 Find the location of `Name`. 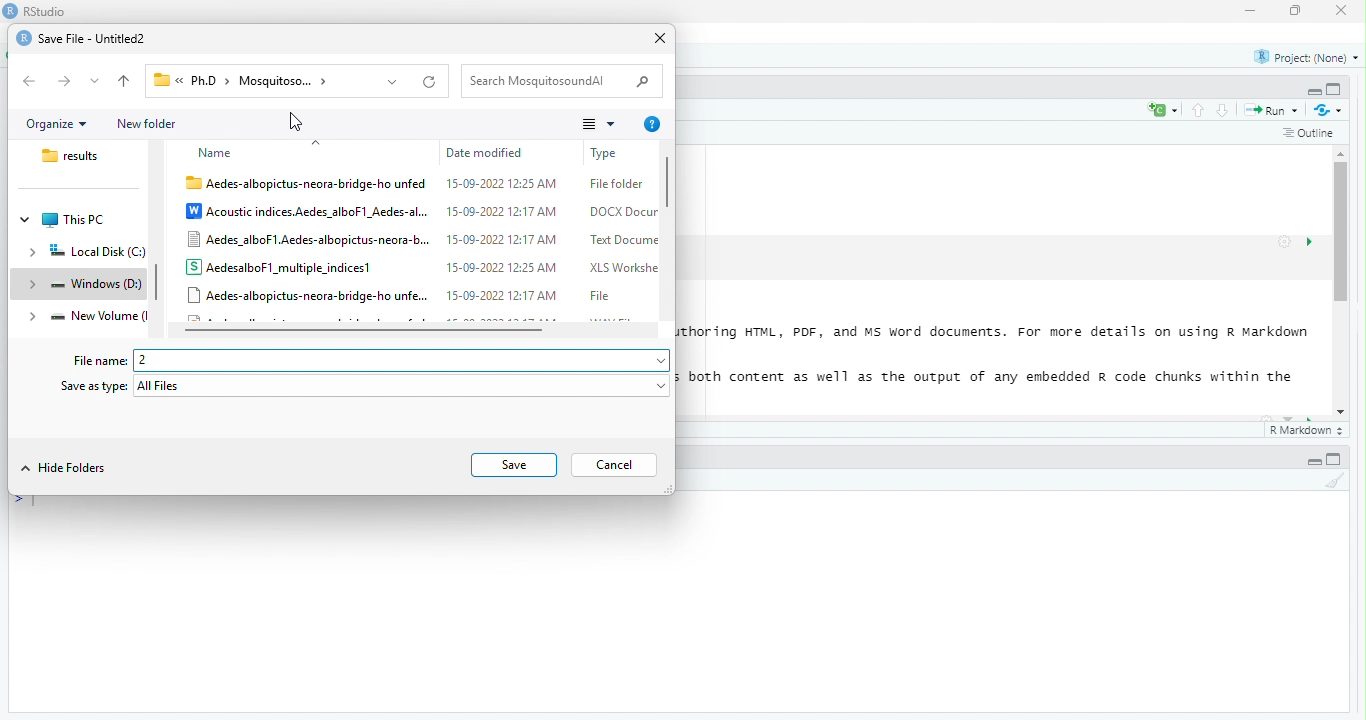

Name is located at coordinates (217, 154).